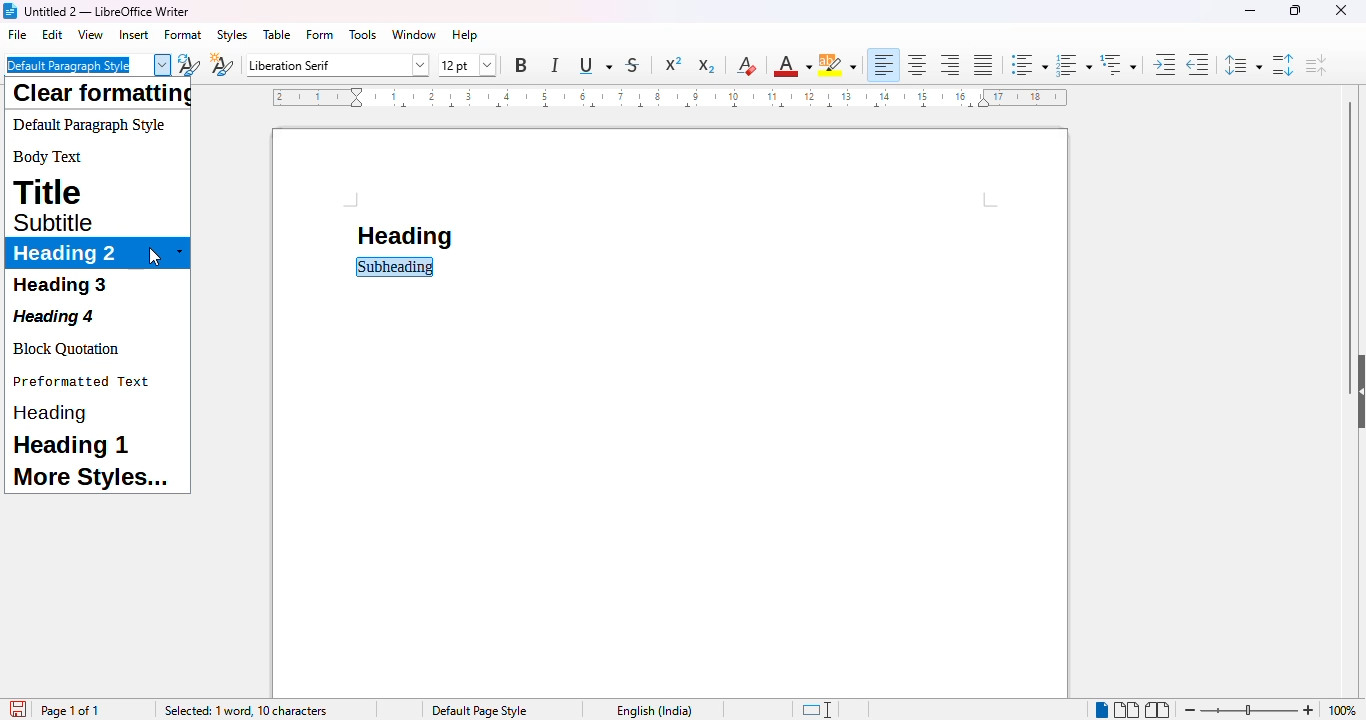 The image size is (1366, 720). What do you see at coordinates (464, 35) in the screenshot?
I see `help` at bounding box center [464, 35].